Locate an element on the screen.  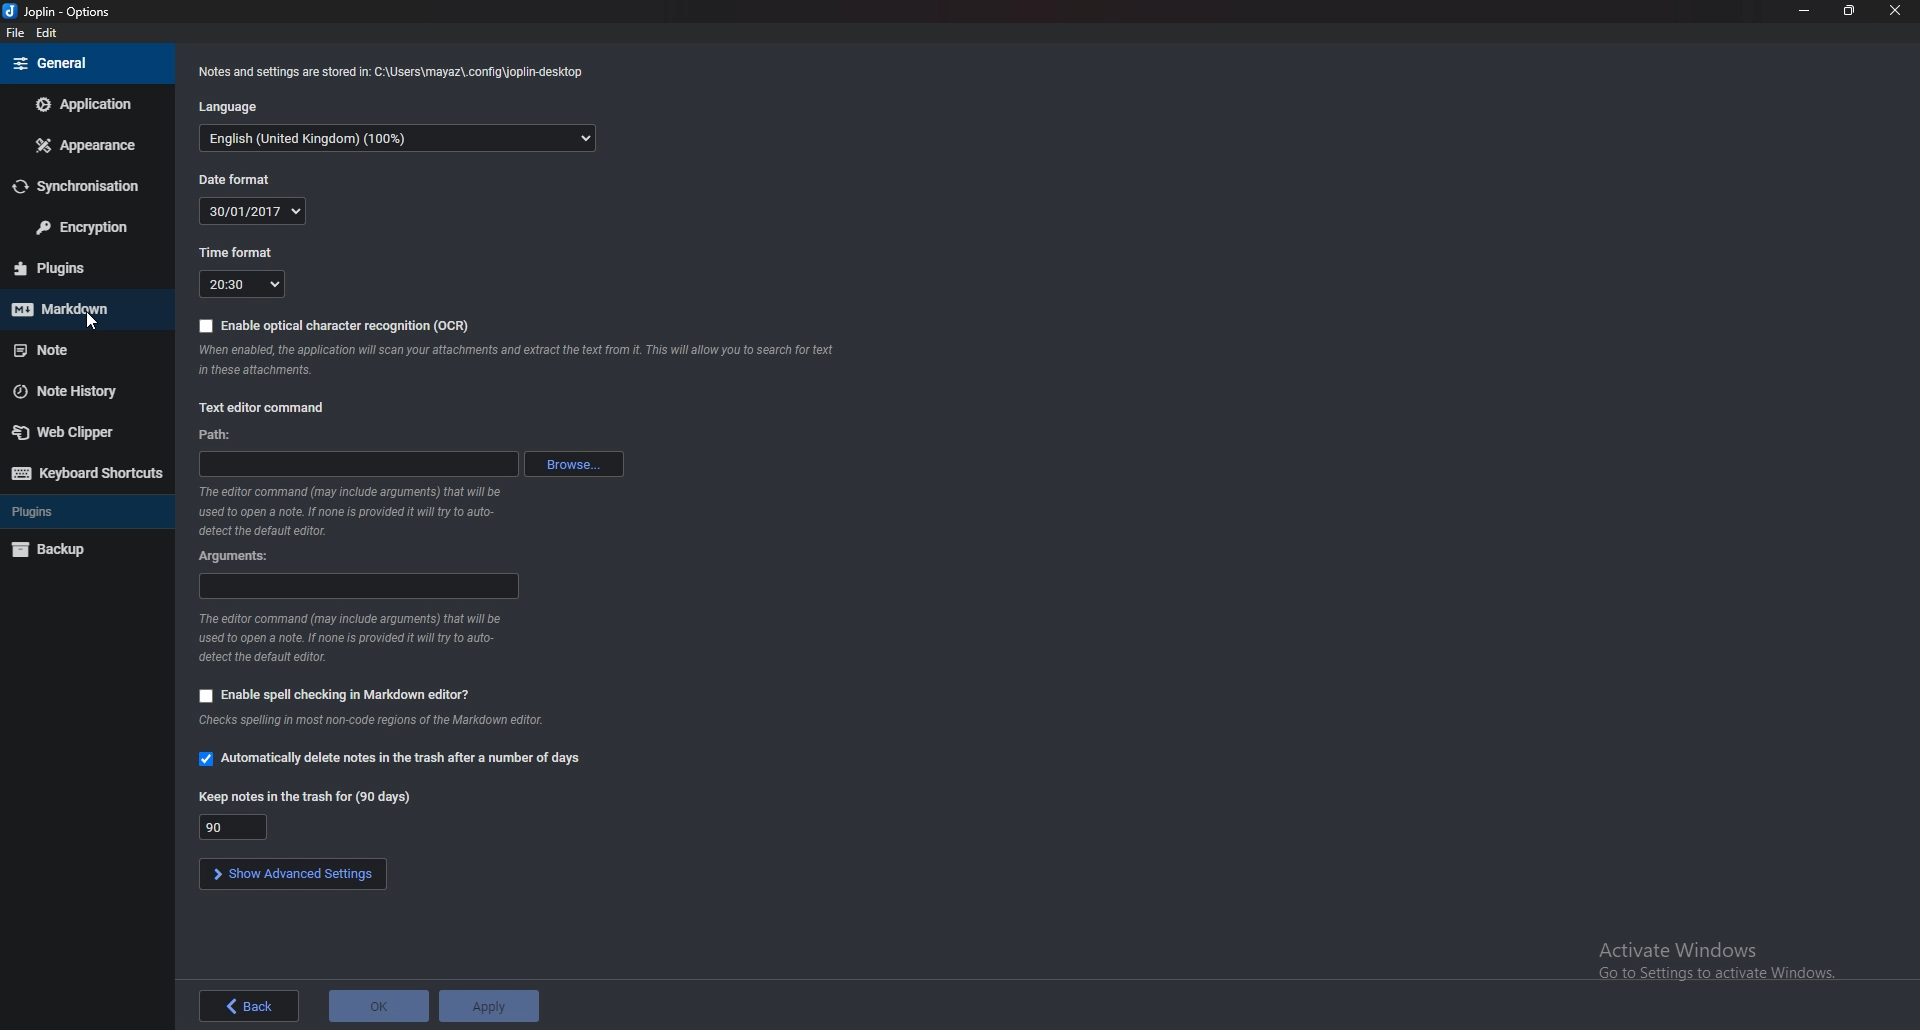
edit is located at coordinates (51, 35).